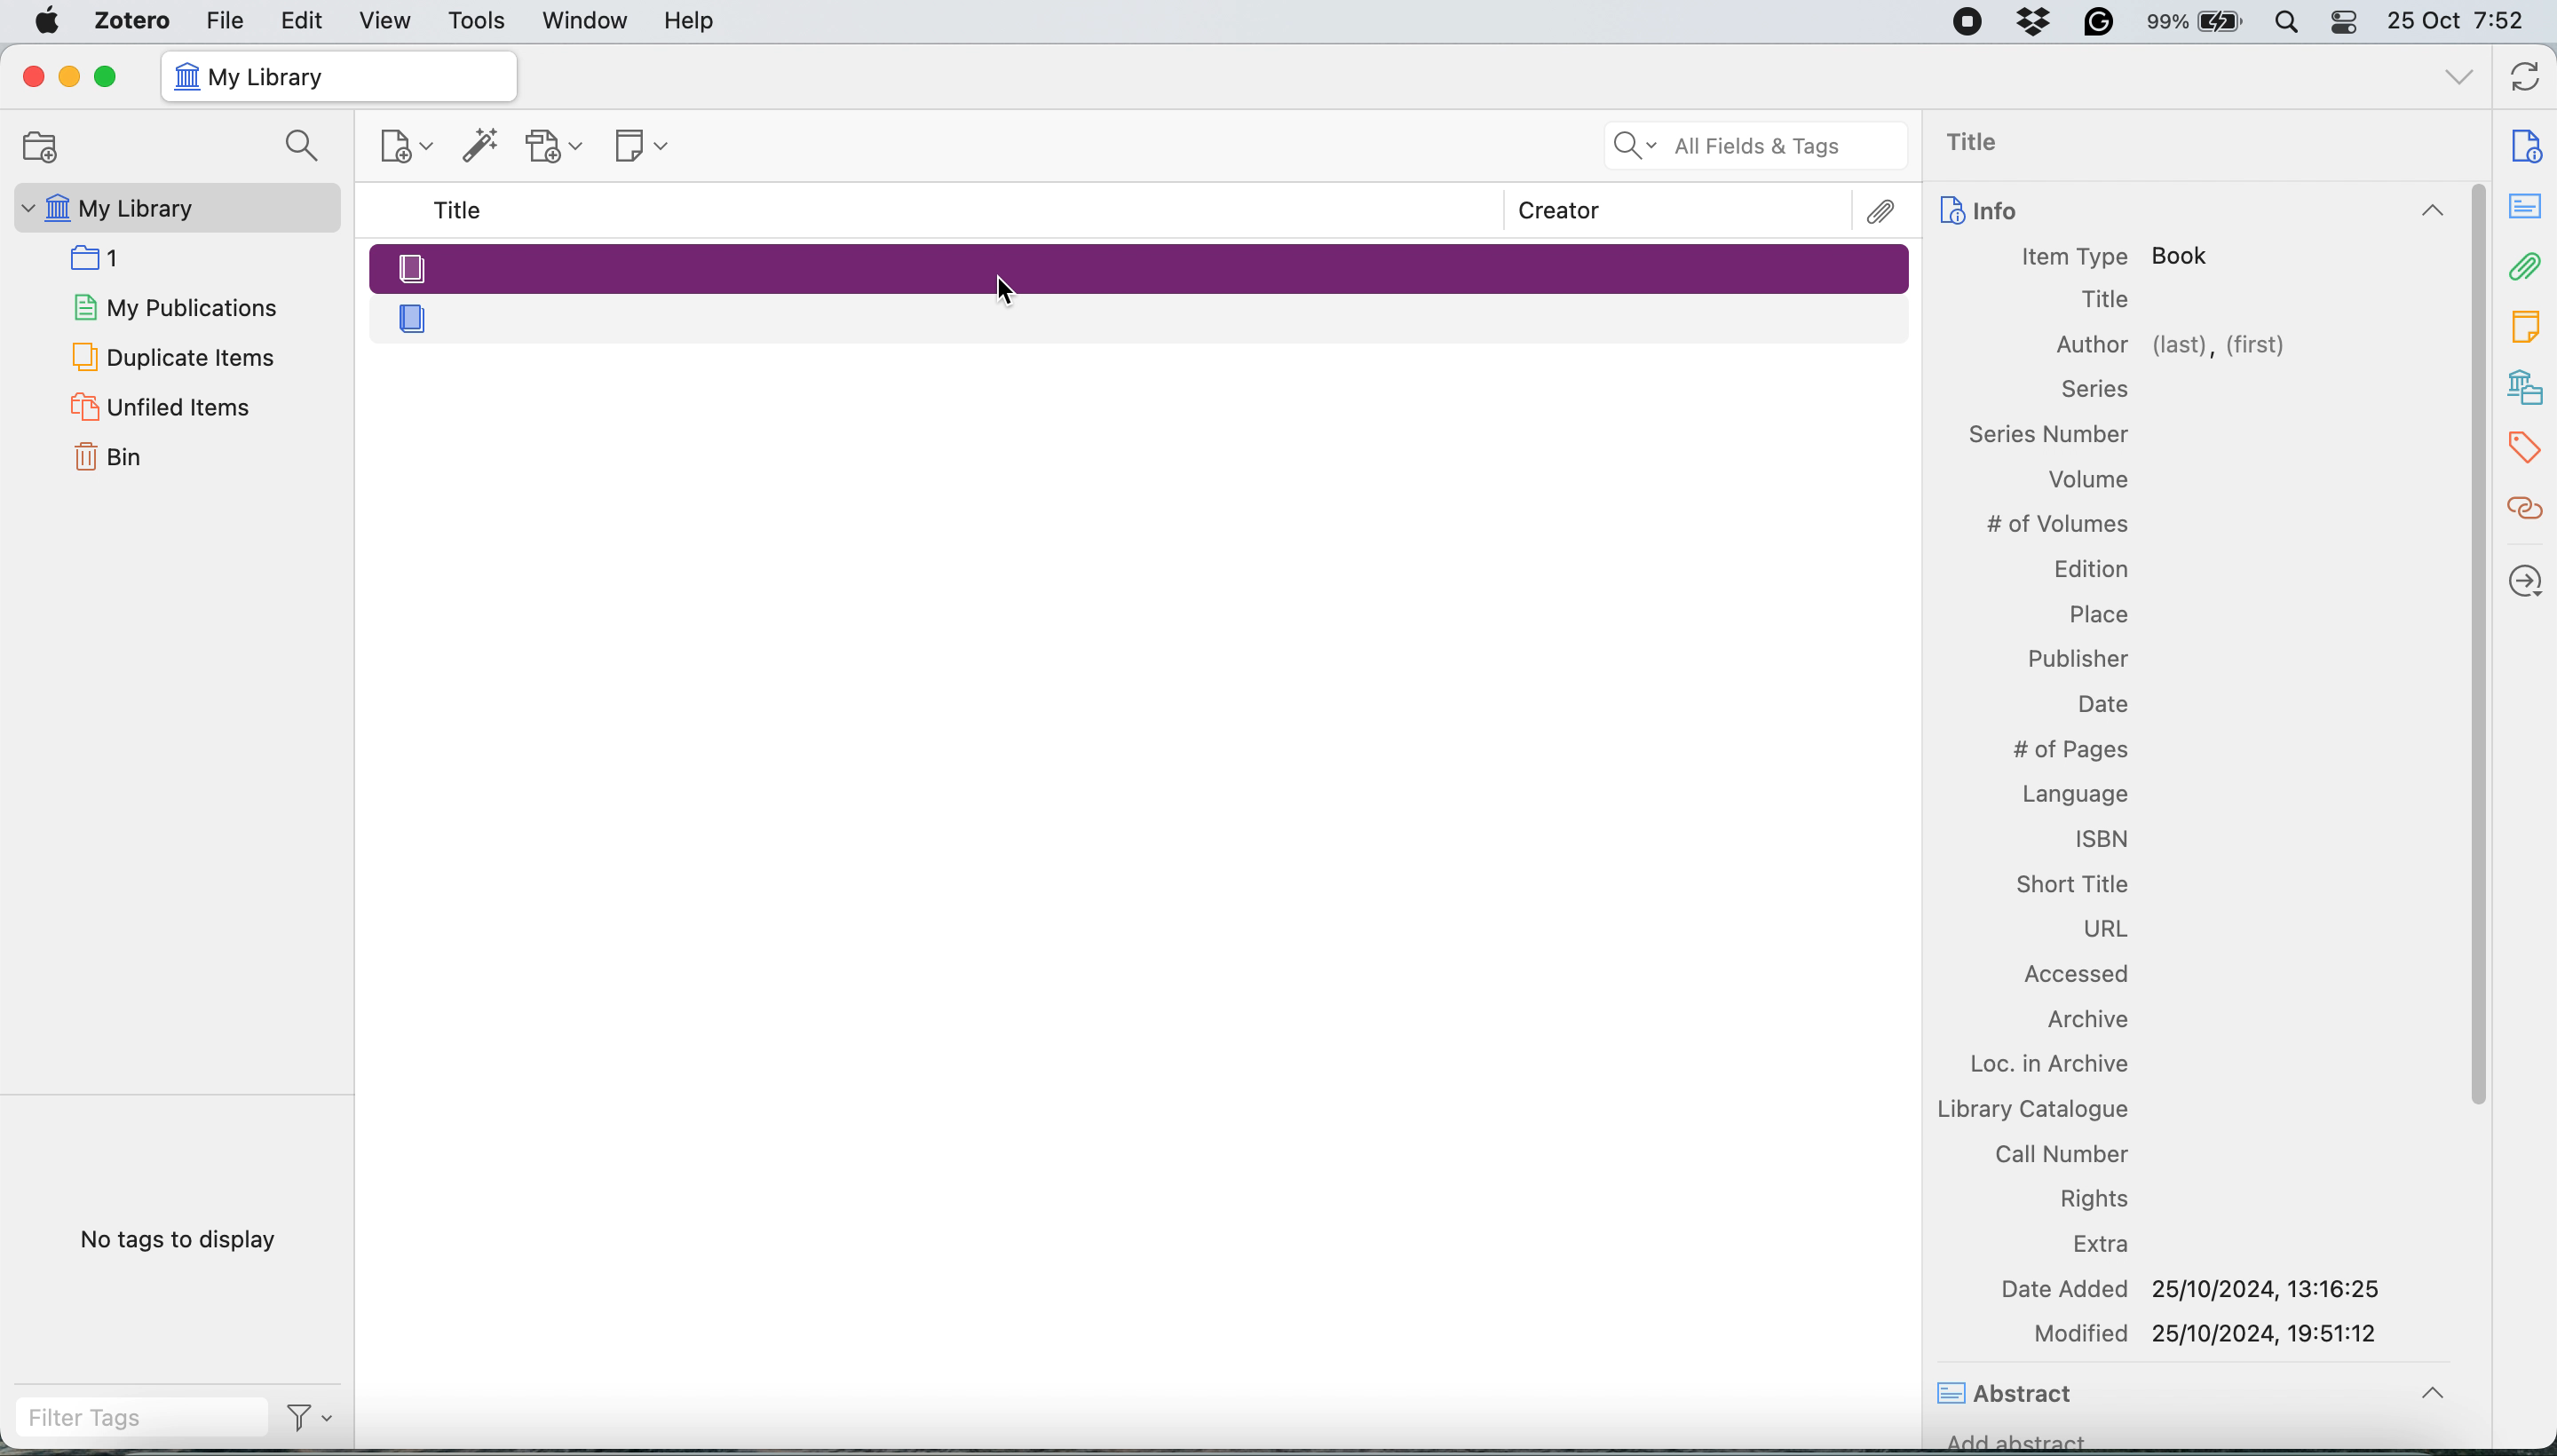 The height and width of the screenshot is (1456, 2557). I want to click on Short Title, so click(2071, 881).